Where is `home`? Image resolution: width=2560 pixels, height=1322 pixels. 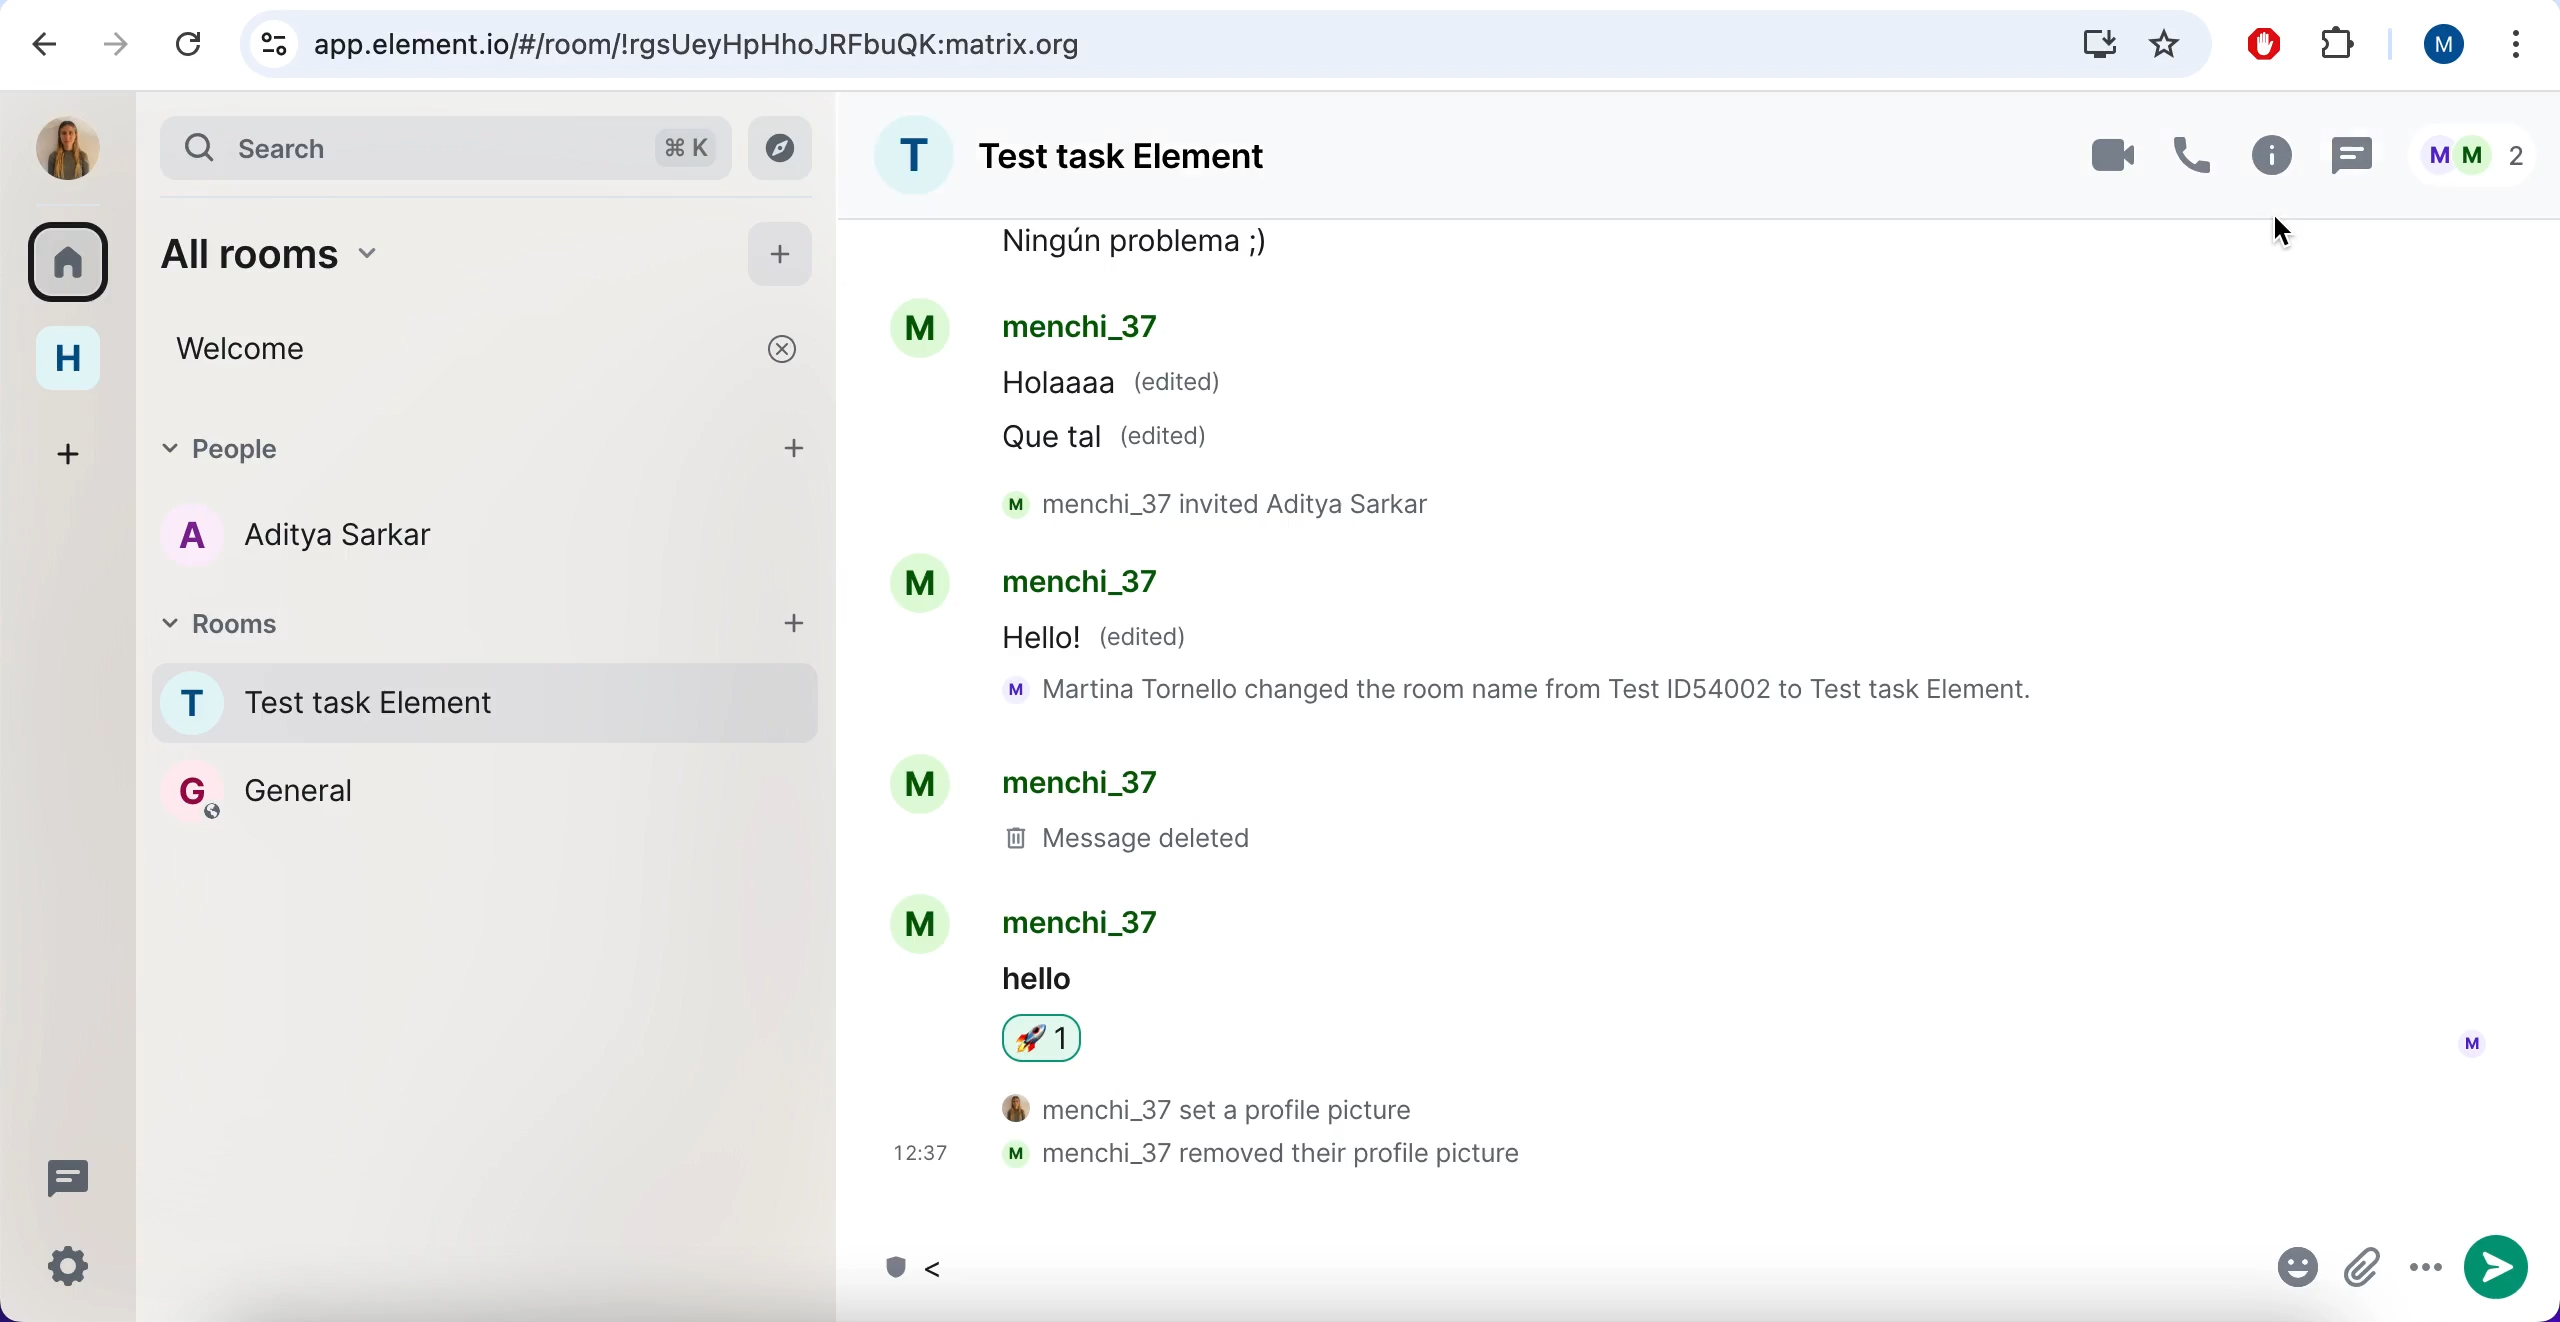 home is located at coordinates (66, 363).